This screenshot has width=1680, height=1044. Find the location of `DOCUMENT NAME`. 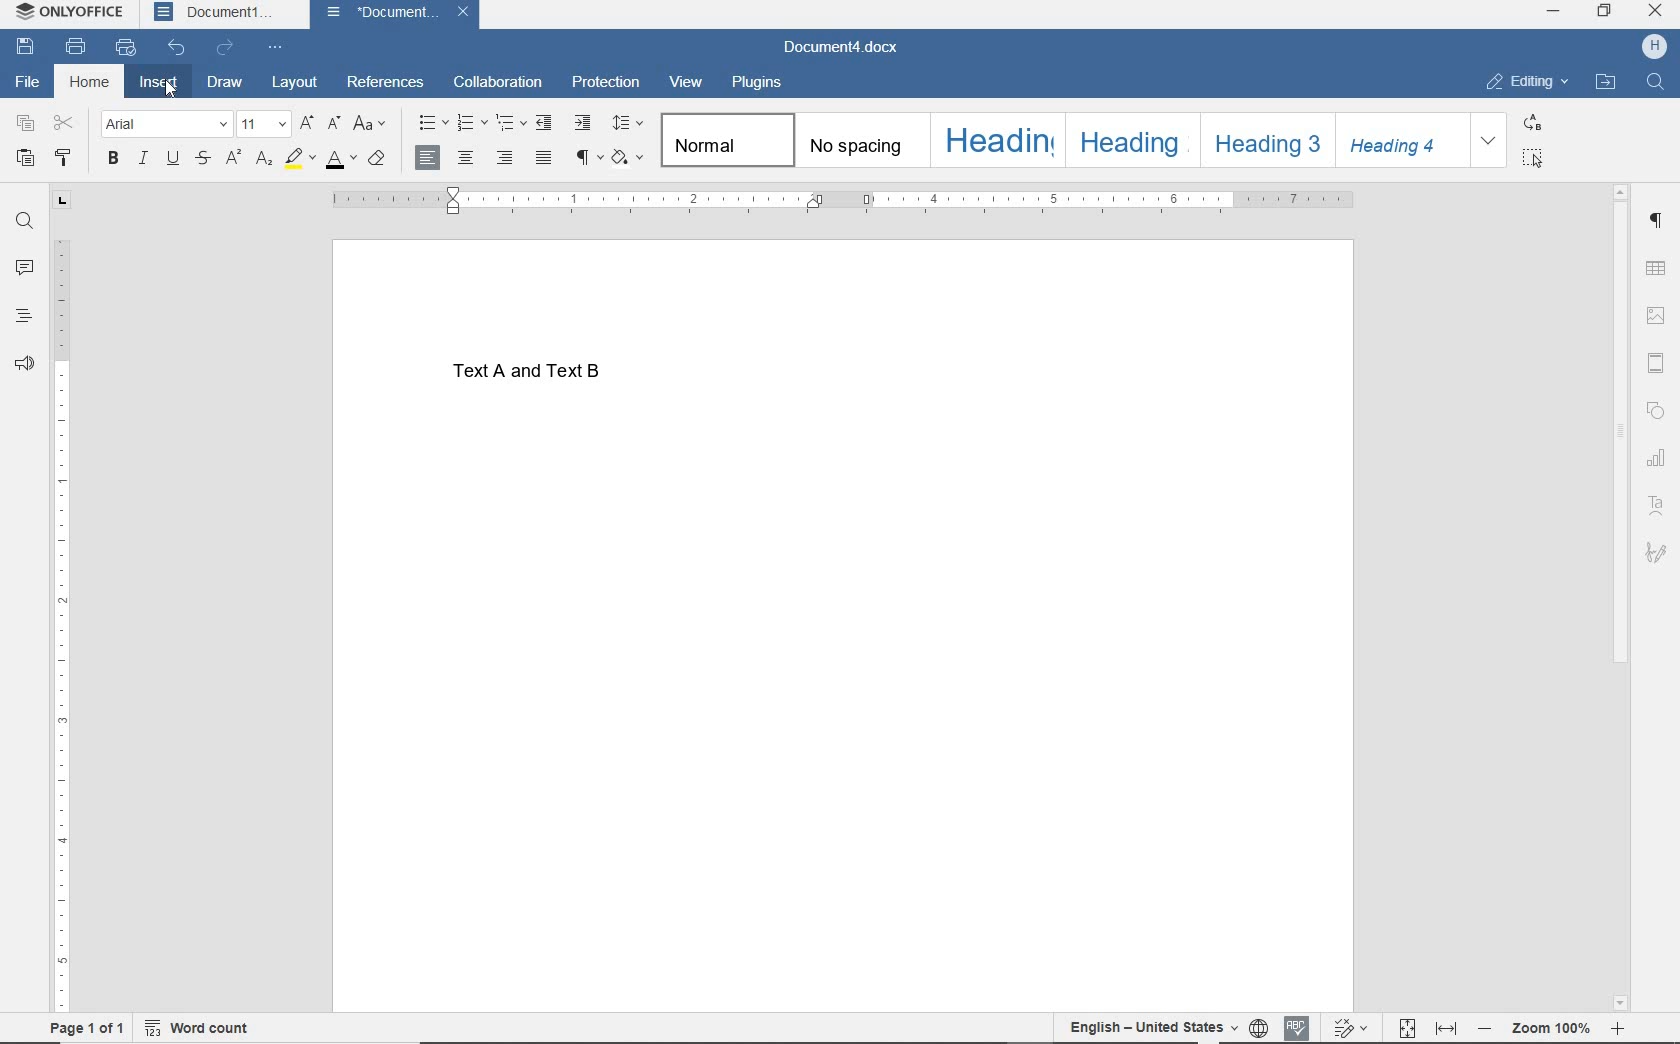

DOCUMENT NAME is located at coordinates (841, 49).